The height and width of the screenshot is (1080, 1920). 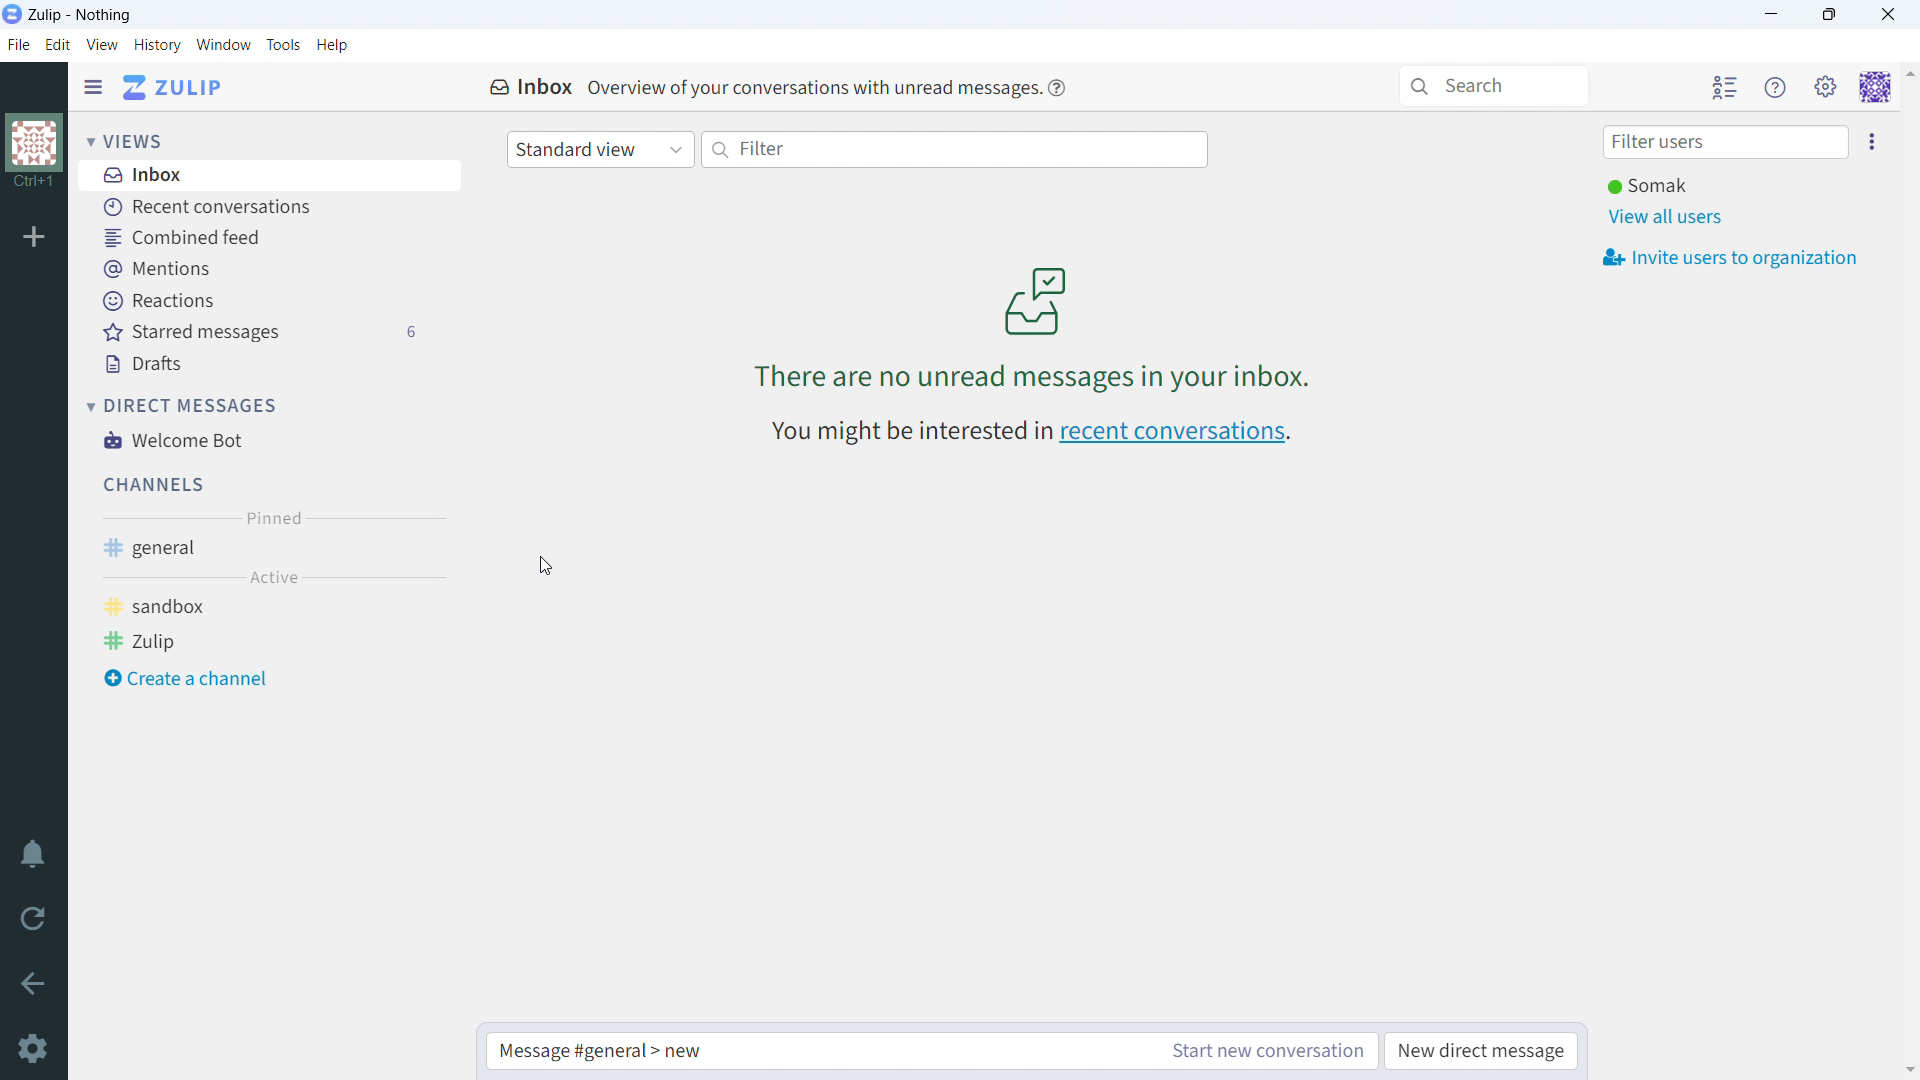 I want to click on welcome bot, so click(x=257, y=440).